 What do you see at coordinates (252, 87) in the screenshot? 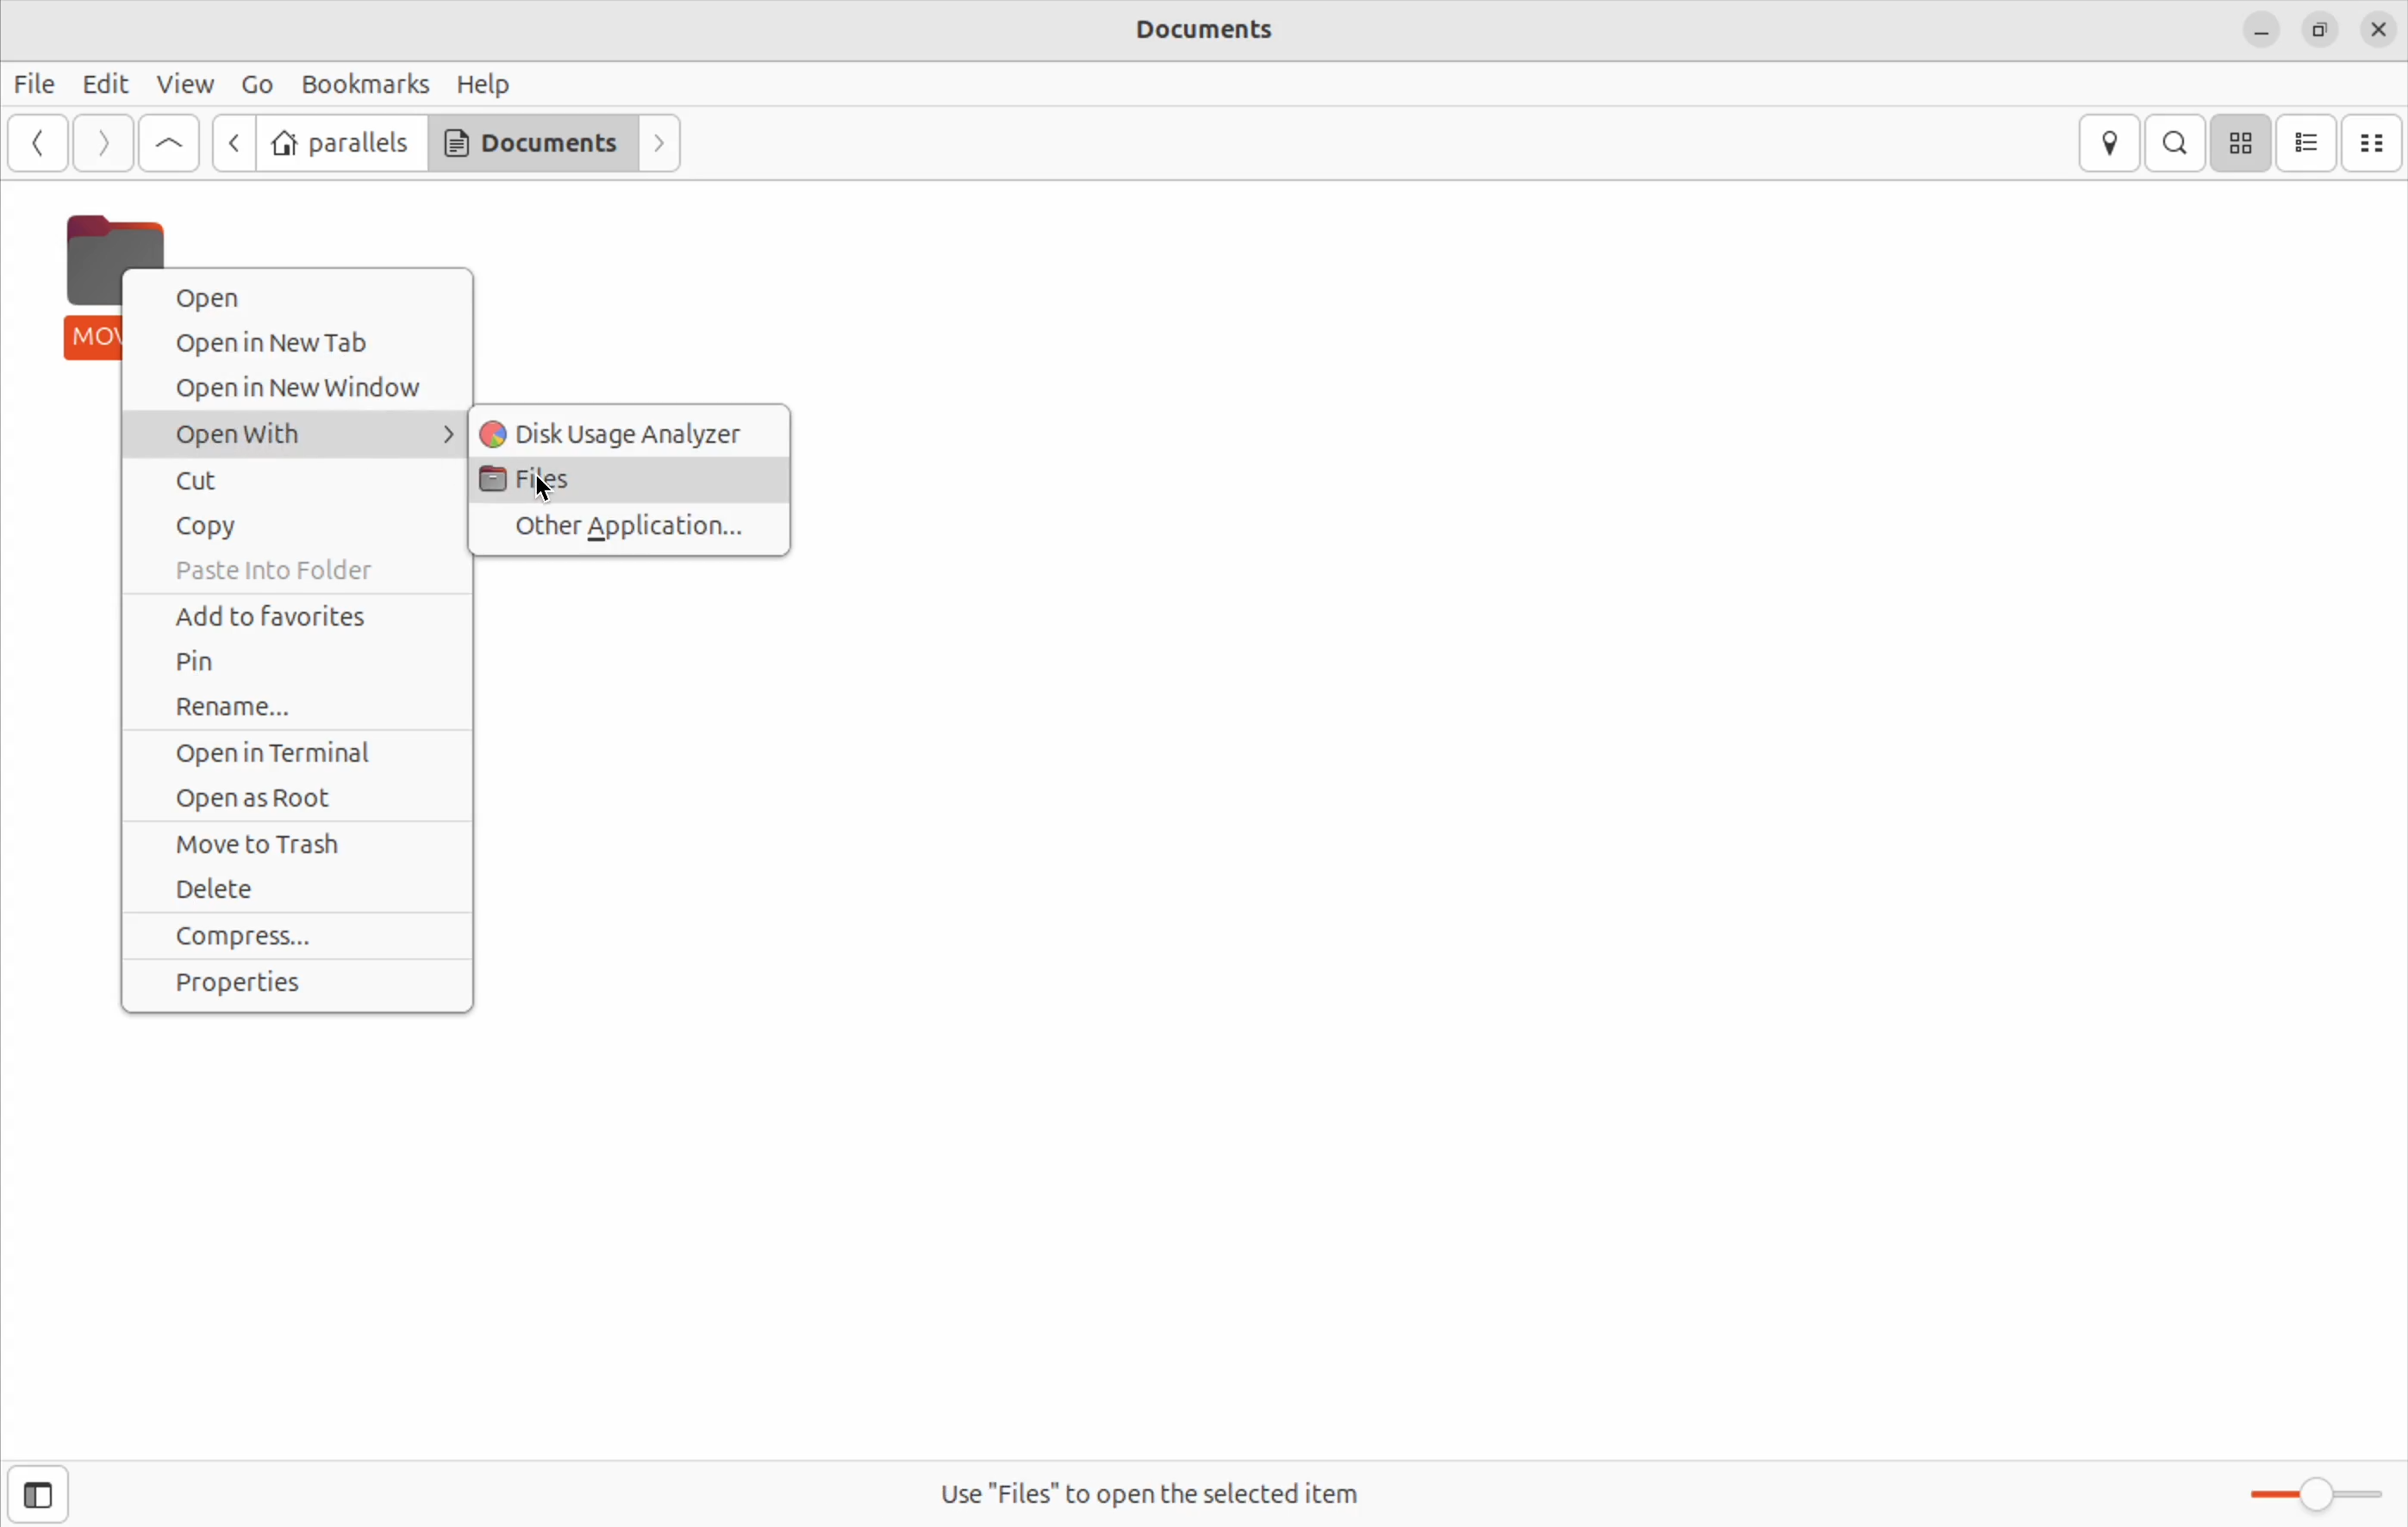
I see `Go` at bounding box center [252, 87].